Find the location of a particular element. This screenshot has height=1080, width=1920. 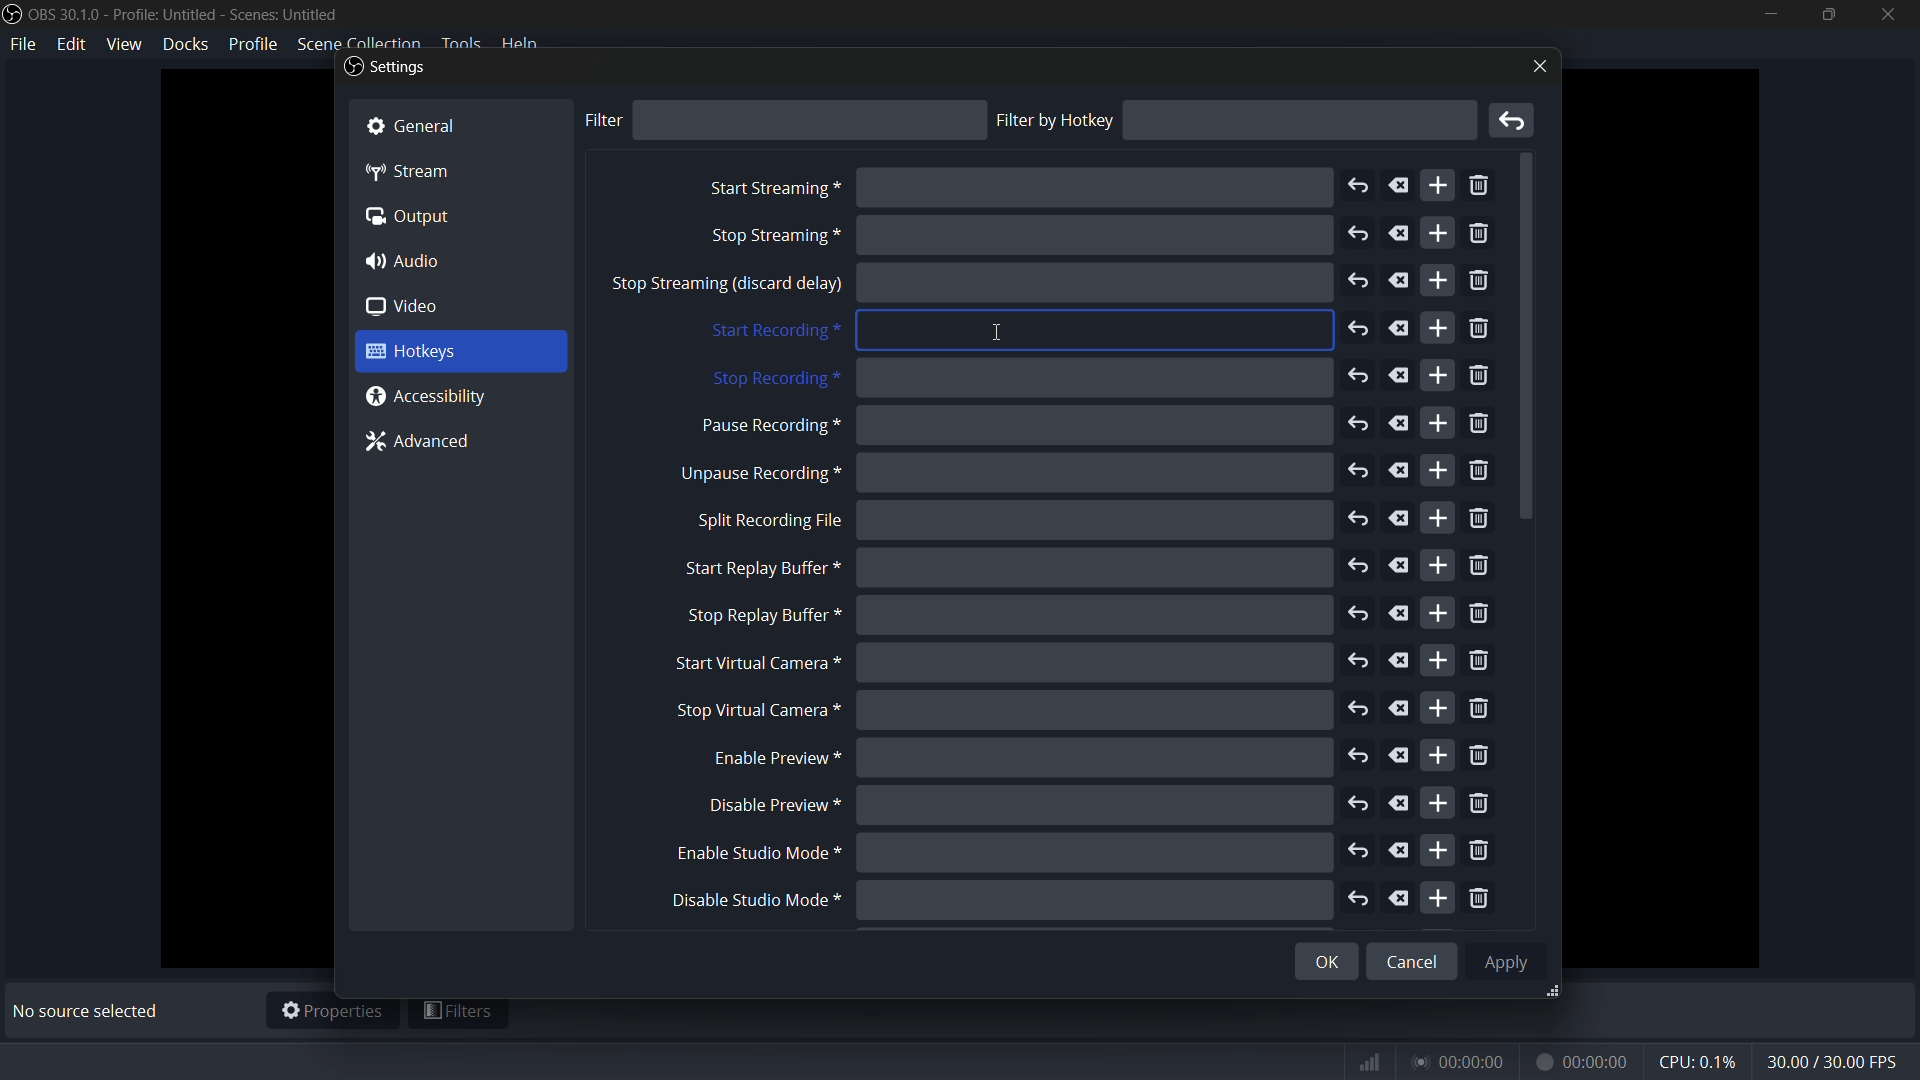

add more is located at coordinates (1439, 897).